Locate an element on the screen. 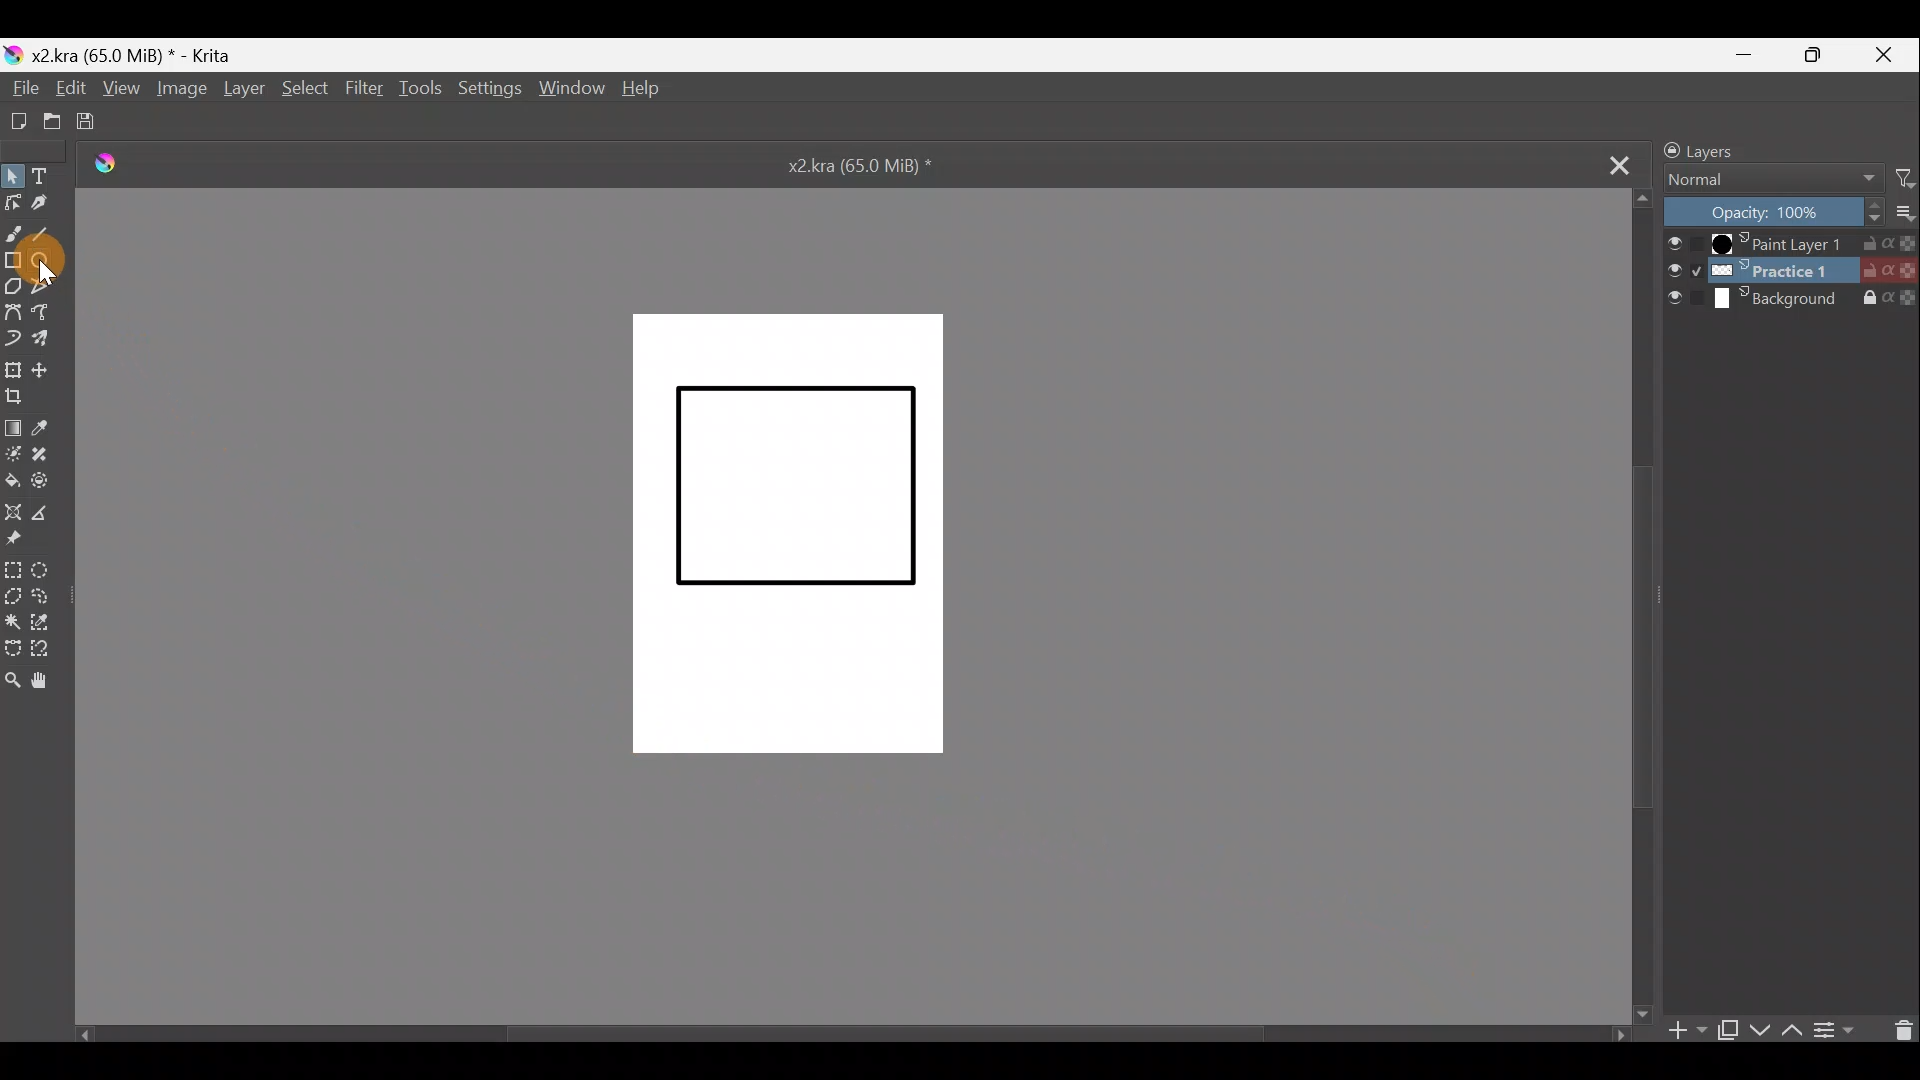 The image size is (1920, 1080). Practice 1 is located at coordinates (1792, 271).